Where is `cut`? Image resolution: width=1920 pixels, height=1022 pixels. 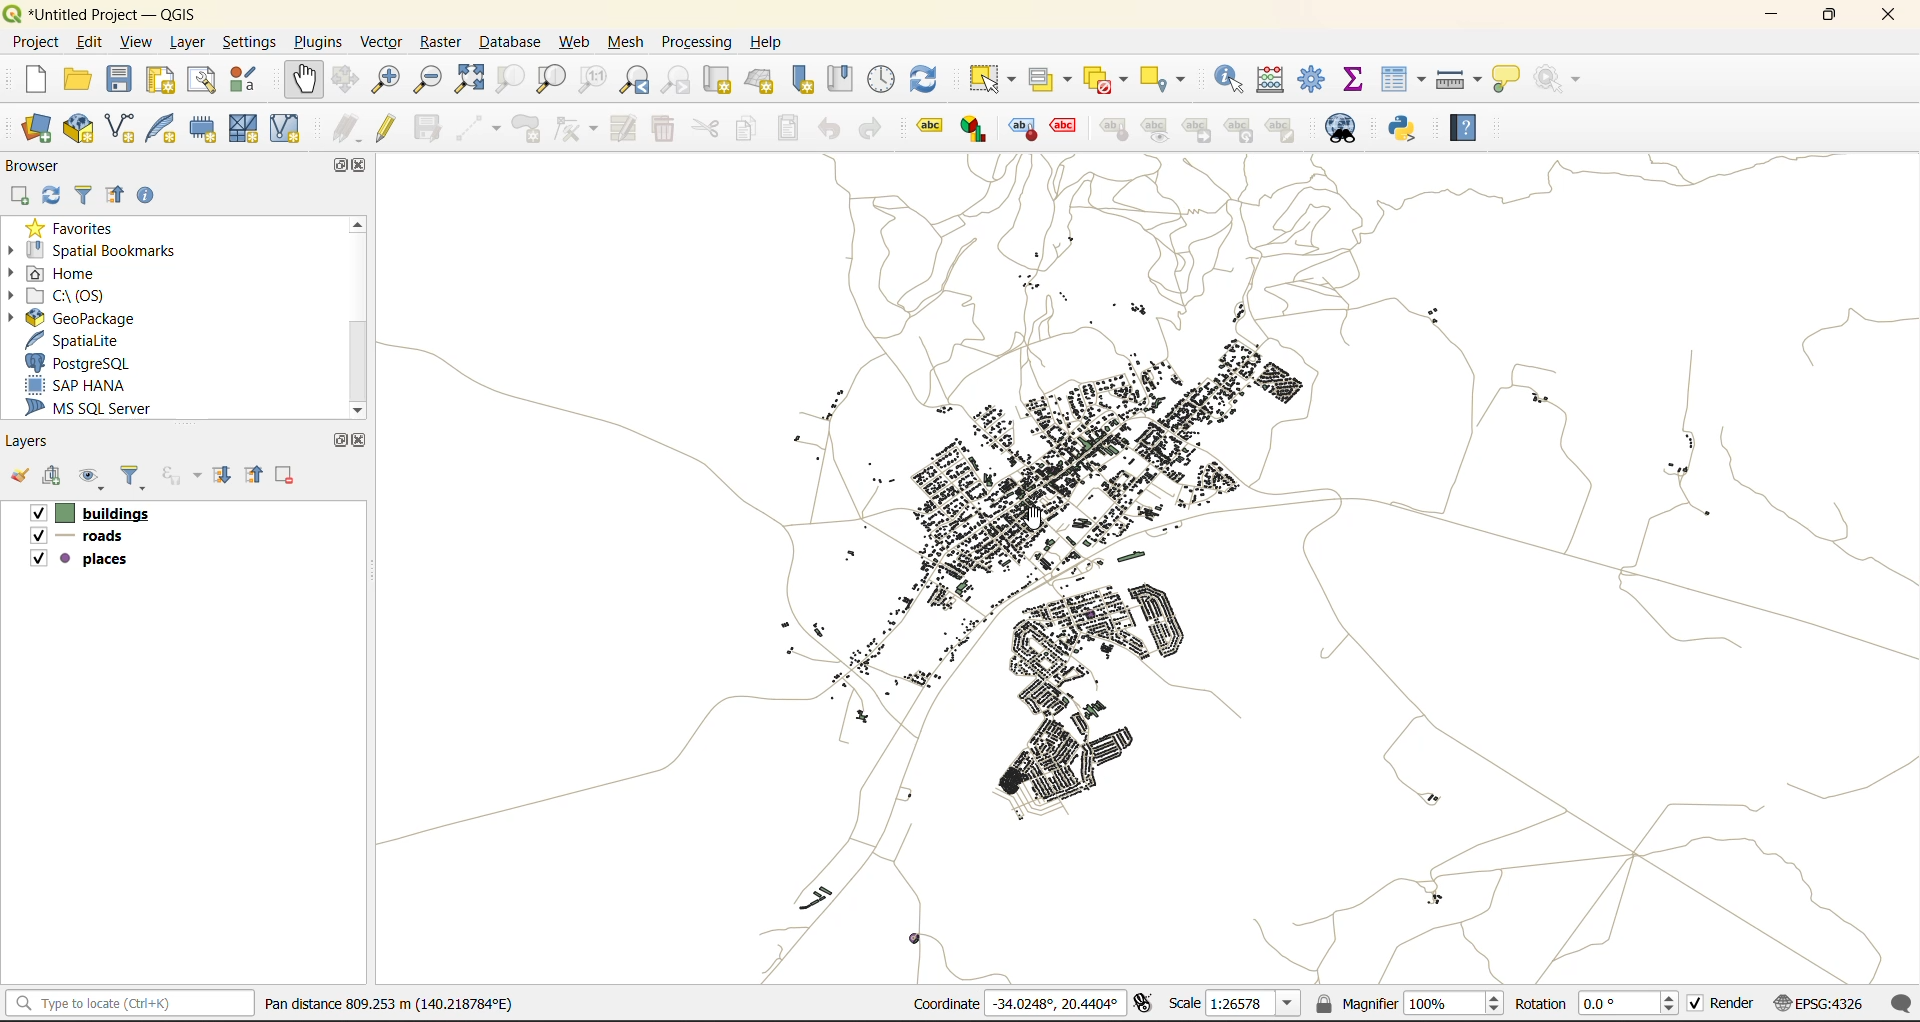
cut is located at coordinates (705, 129).